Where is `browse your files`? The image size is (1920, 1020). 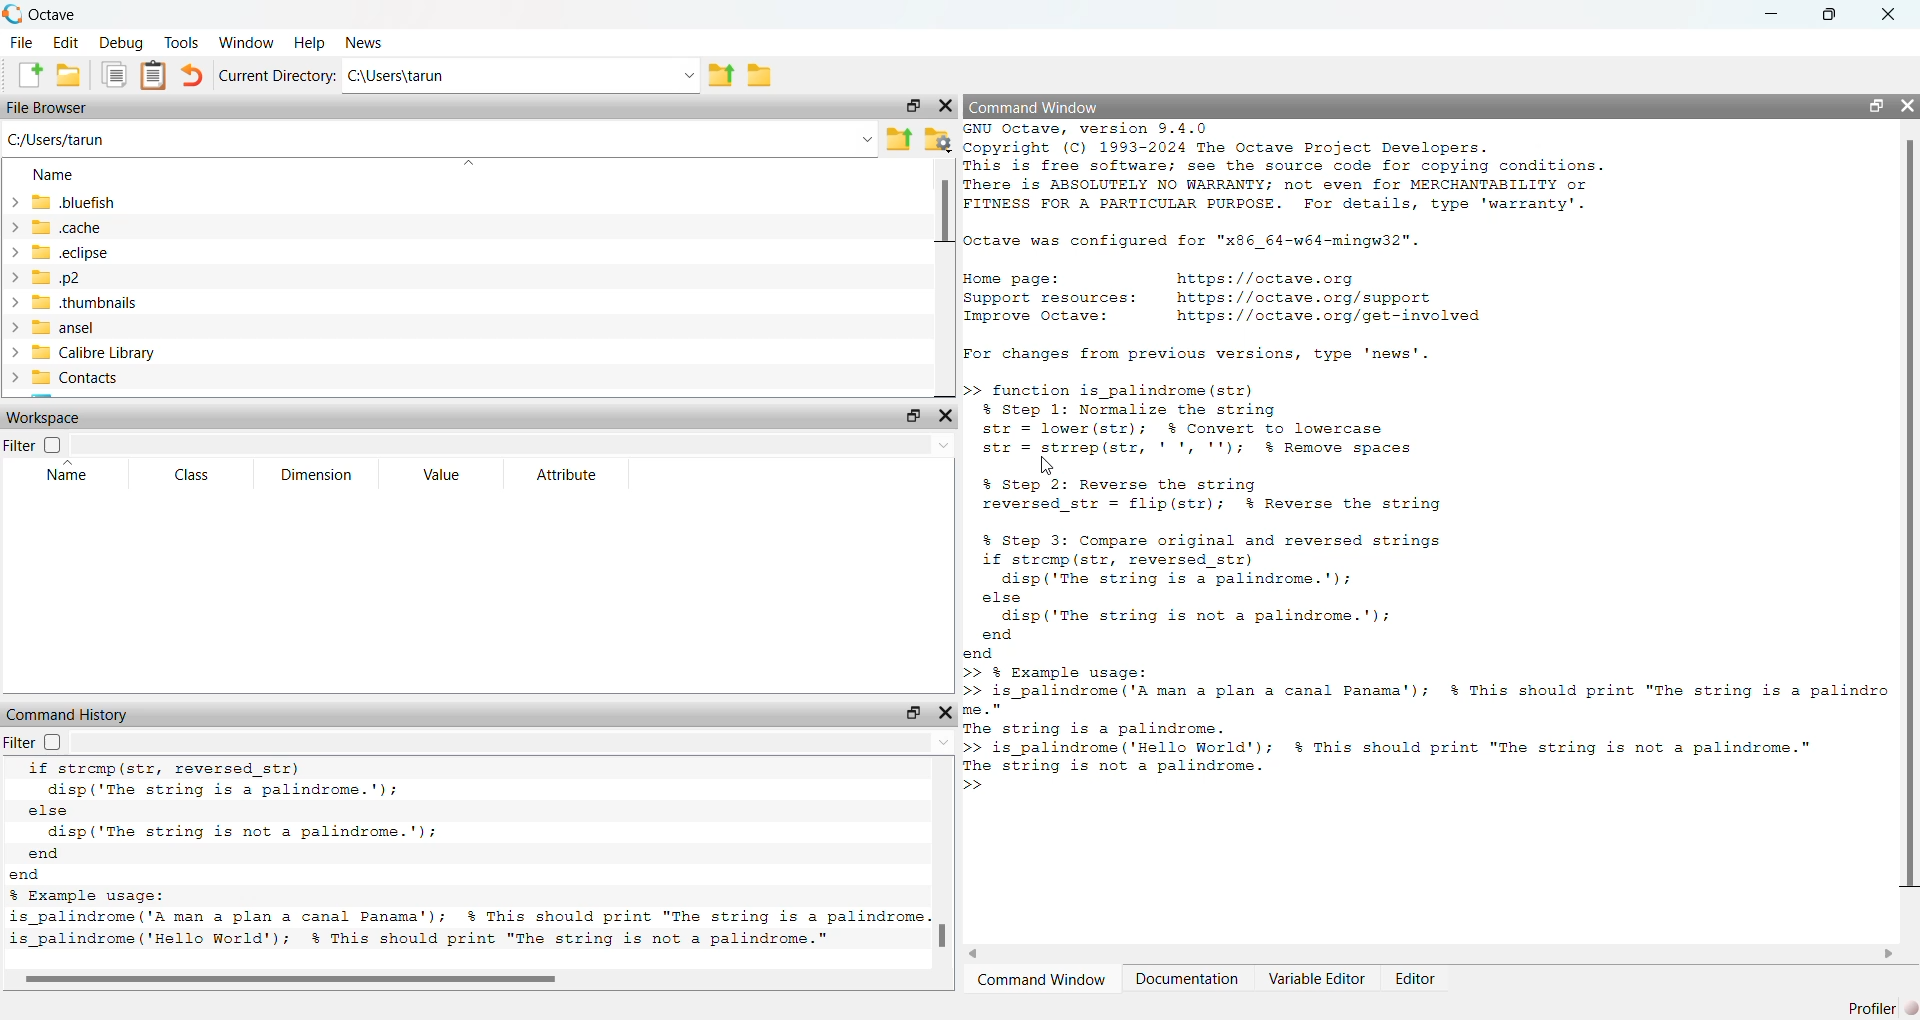
browse your files is located at coordinates (939, 141).